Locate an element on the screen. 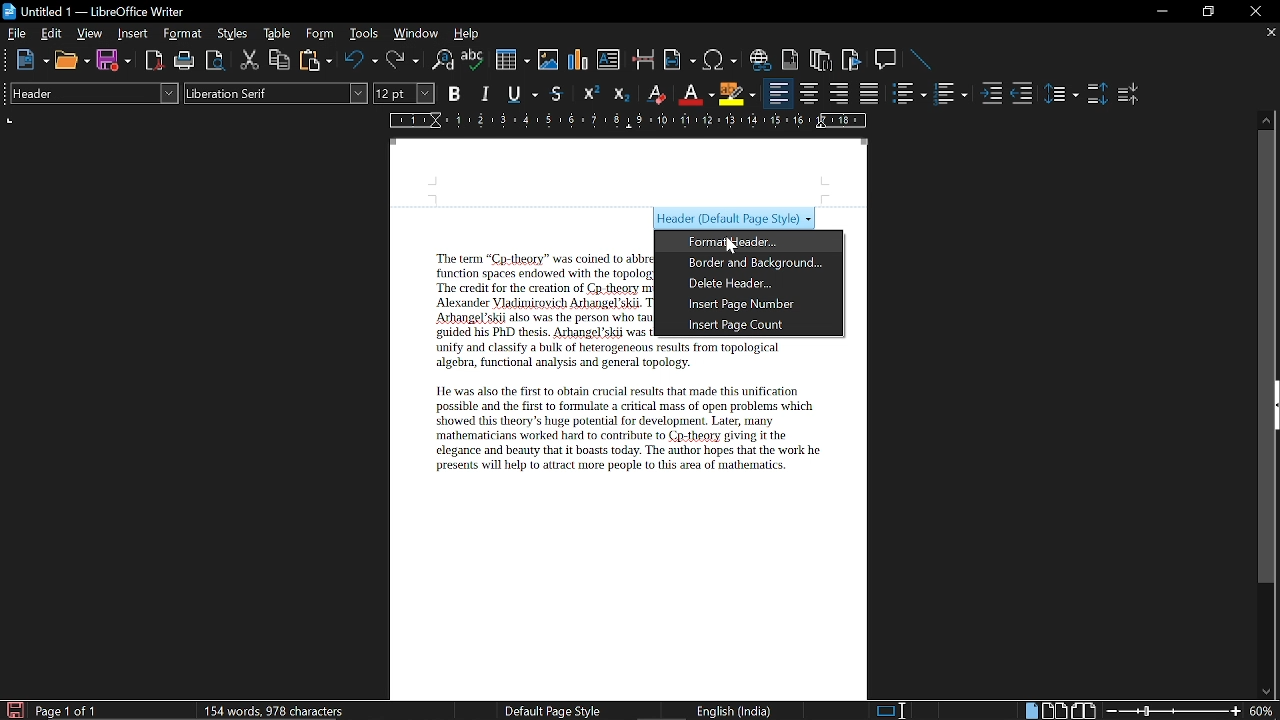  Single page view is located at coordinates (1031, 710).